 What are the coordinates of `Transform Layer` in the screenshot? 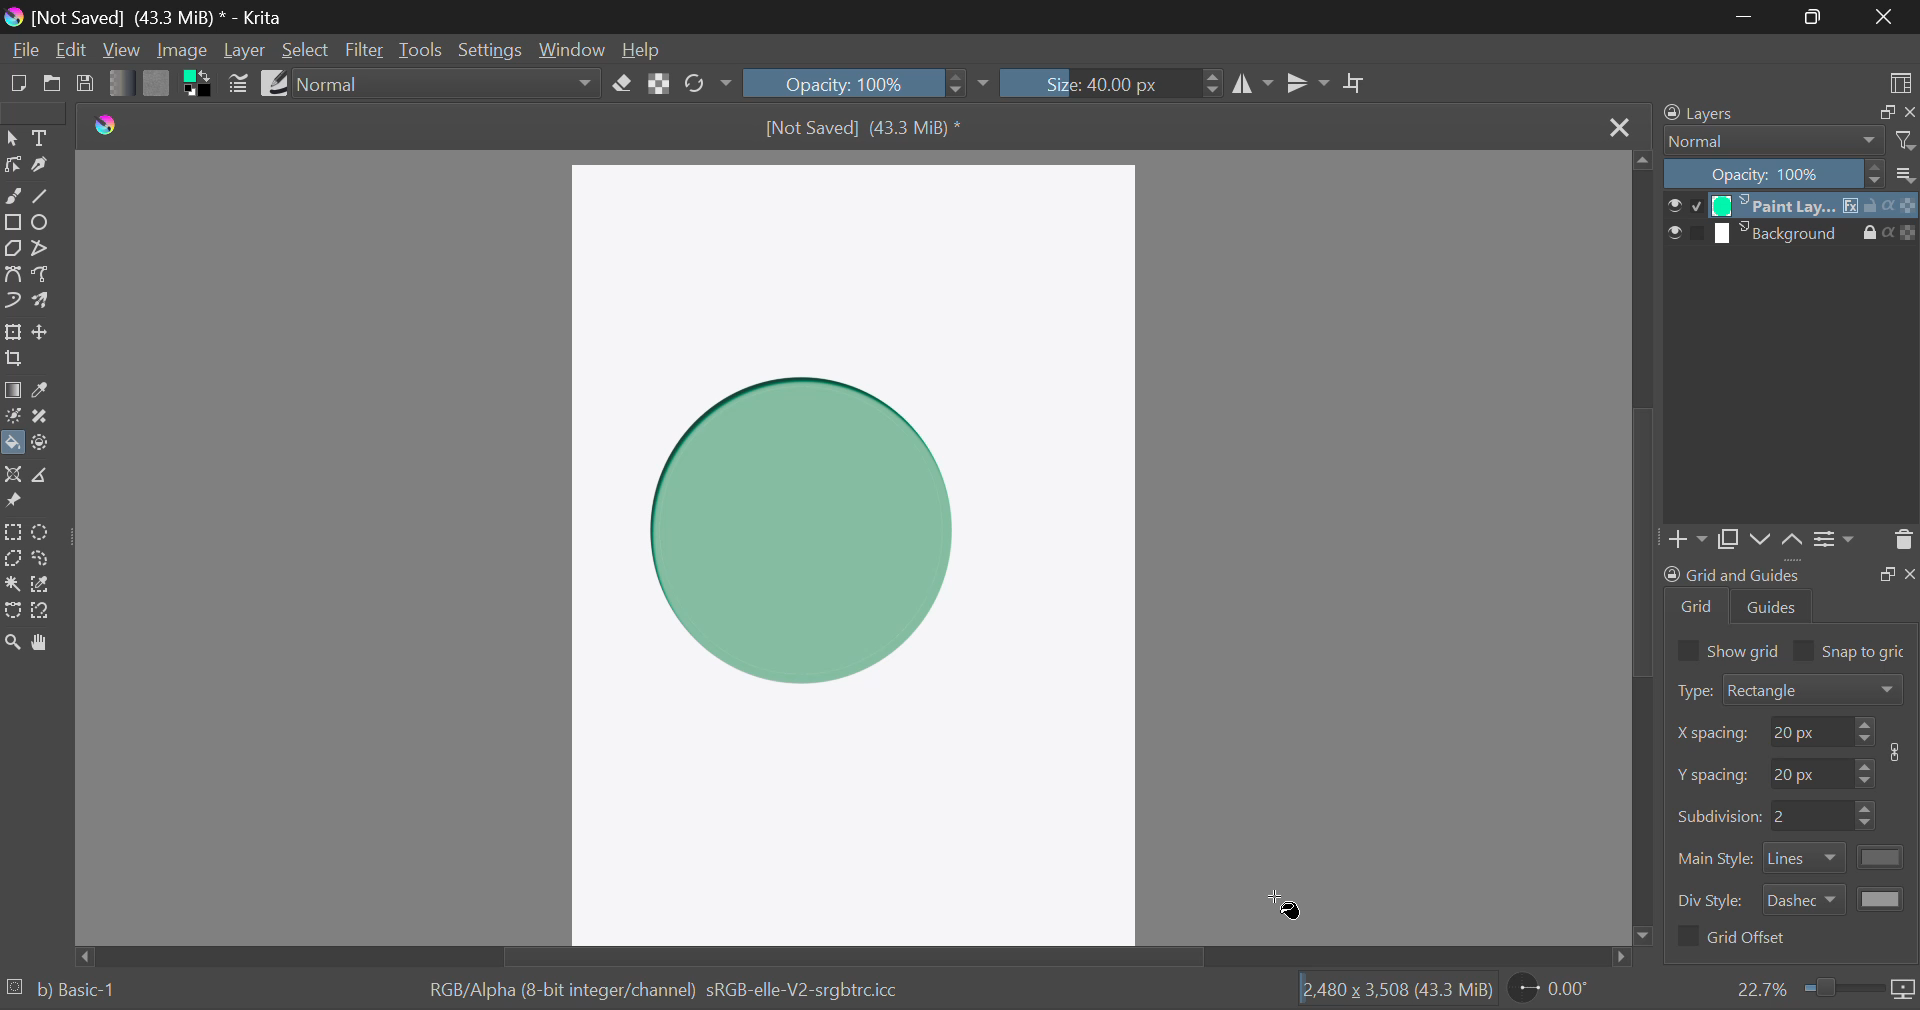 It's located at (12, 332).